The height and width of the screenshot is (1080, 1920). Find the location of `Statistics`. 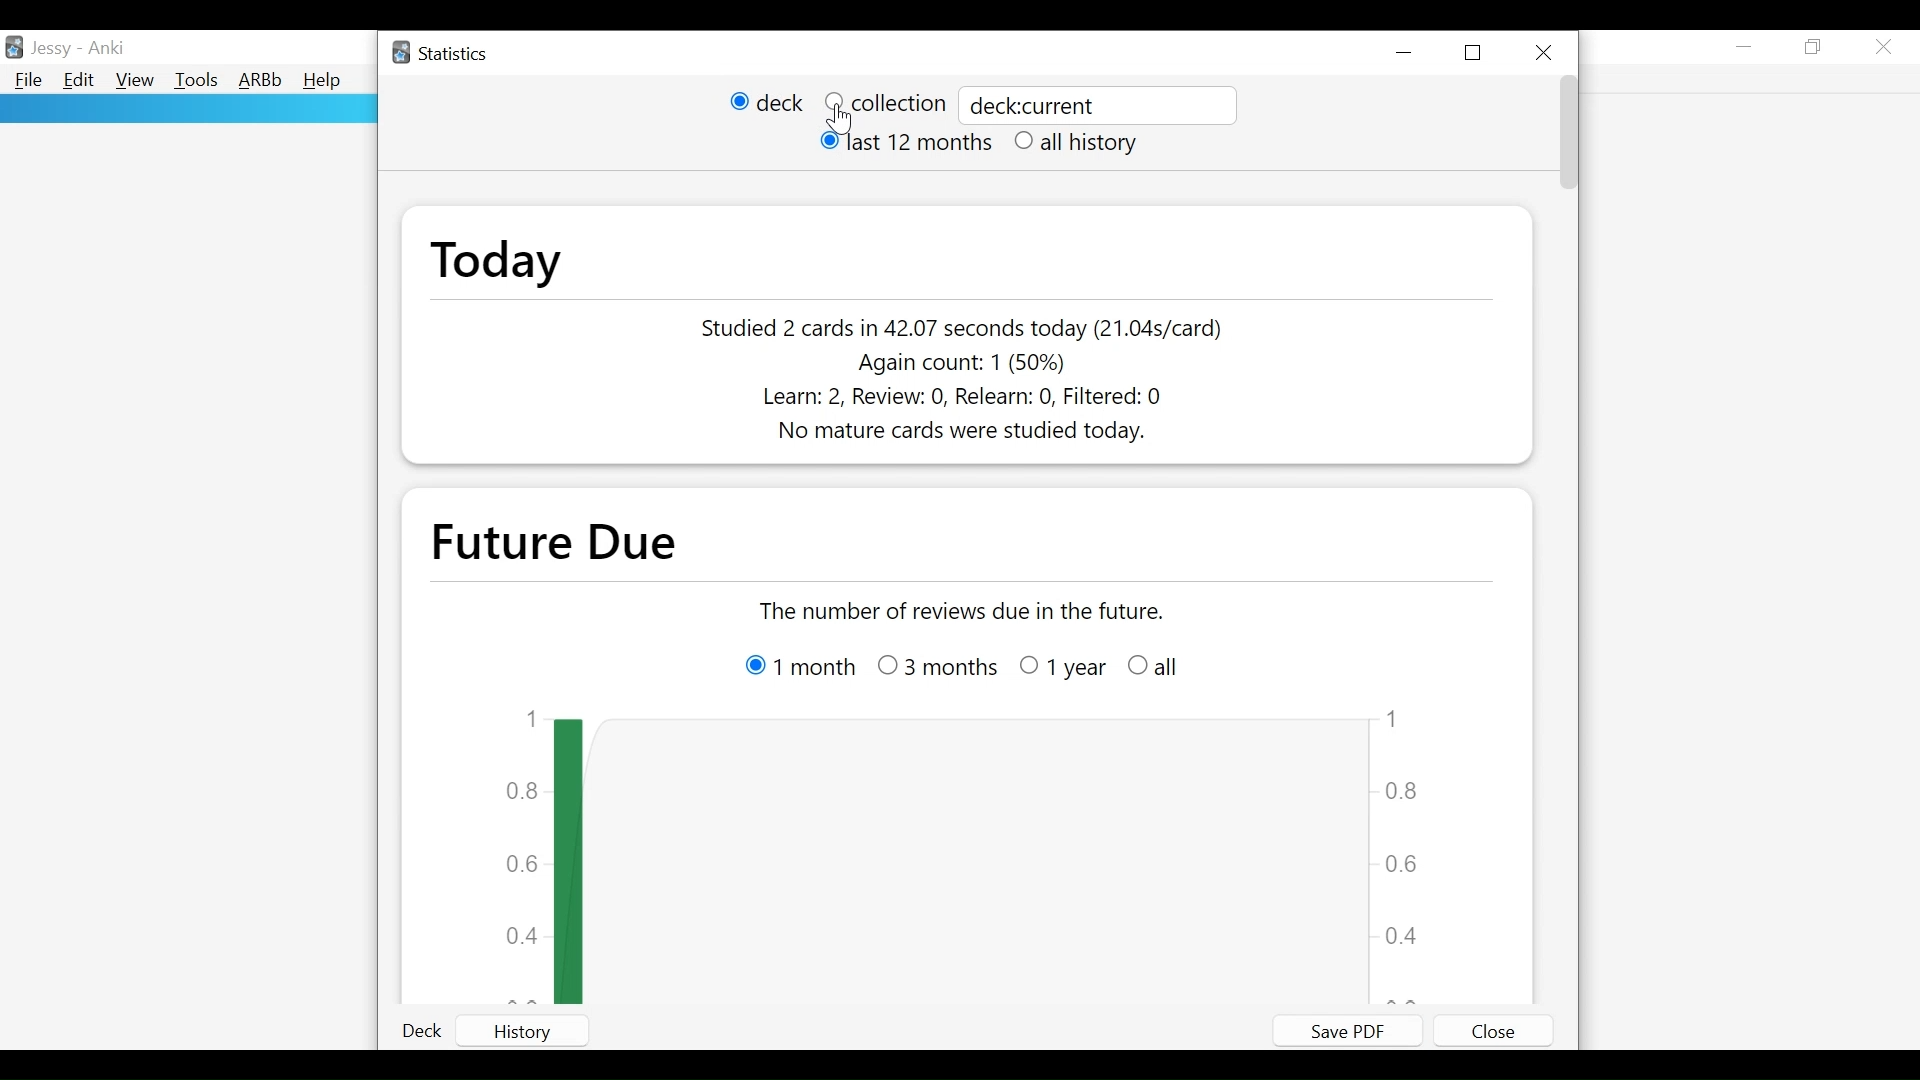

Statistics is located at coordinates (443, 54).